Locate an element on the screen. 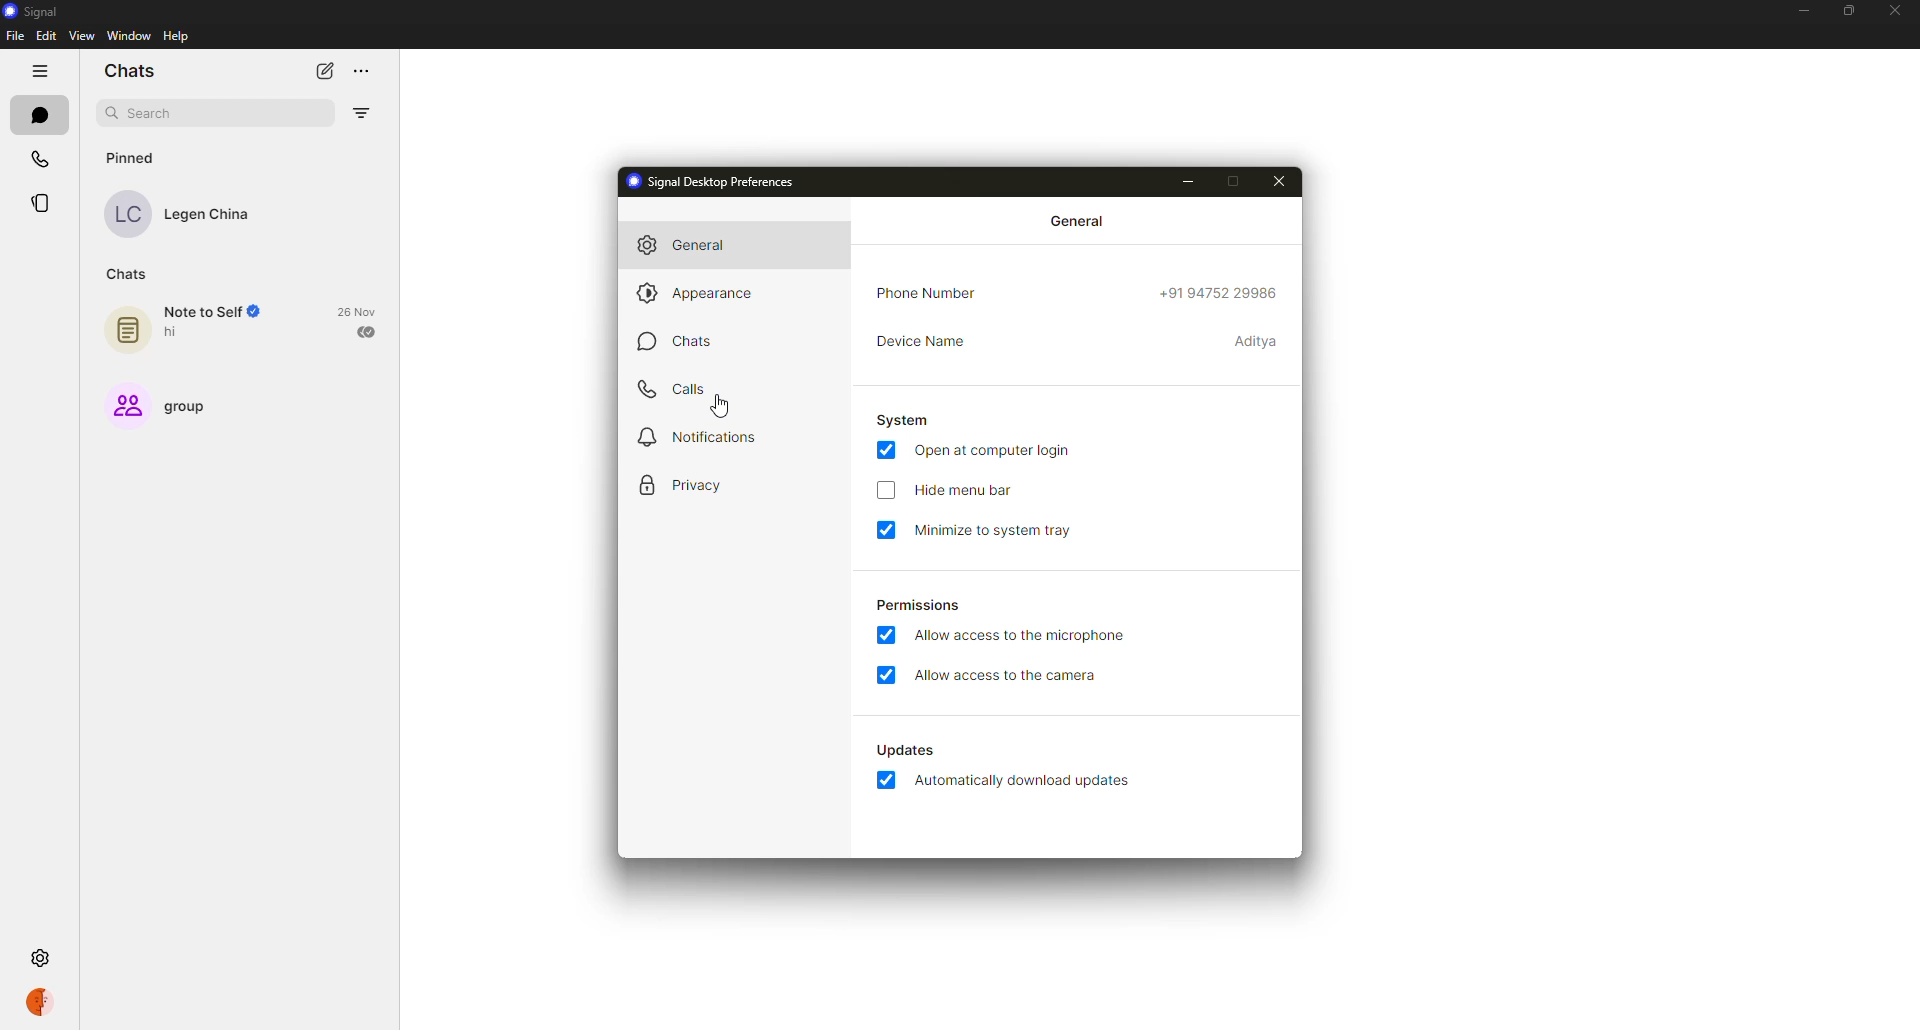 The width and height of the screenshot is (1920, 1030). LC is located at coordinates (133, 216).